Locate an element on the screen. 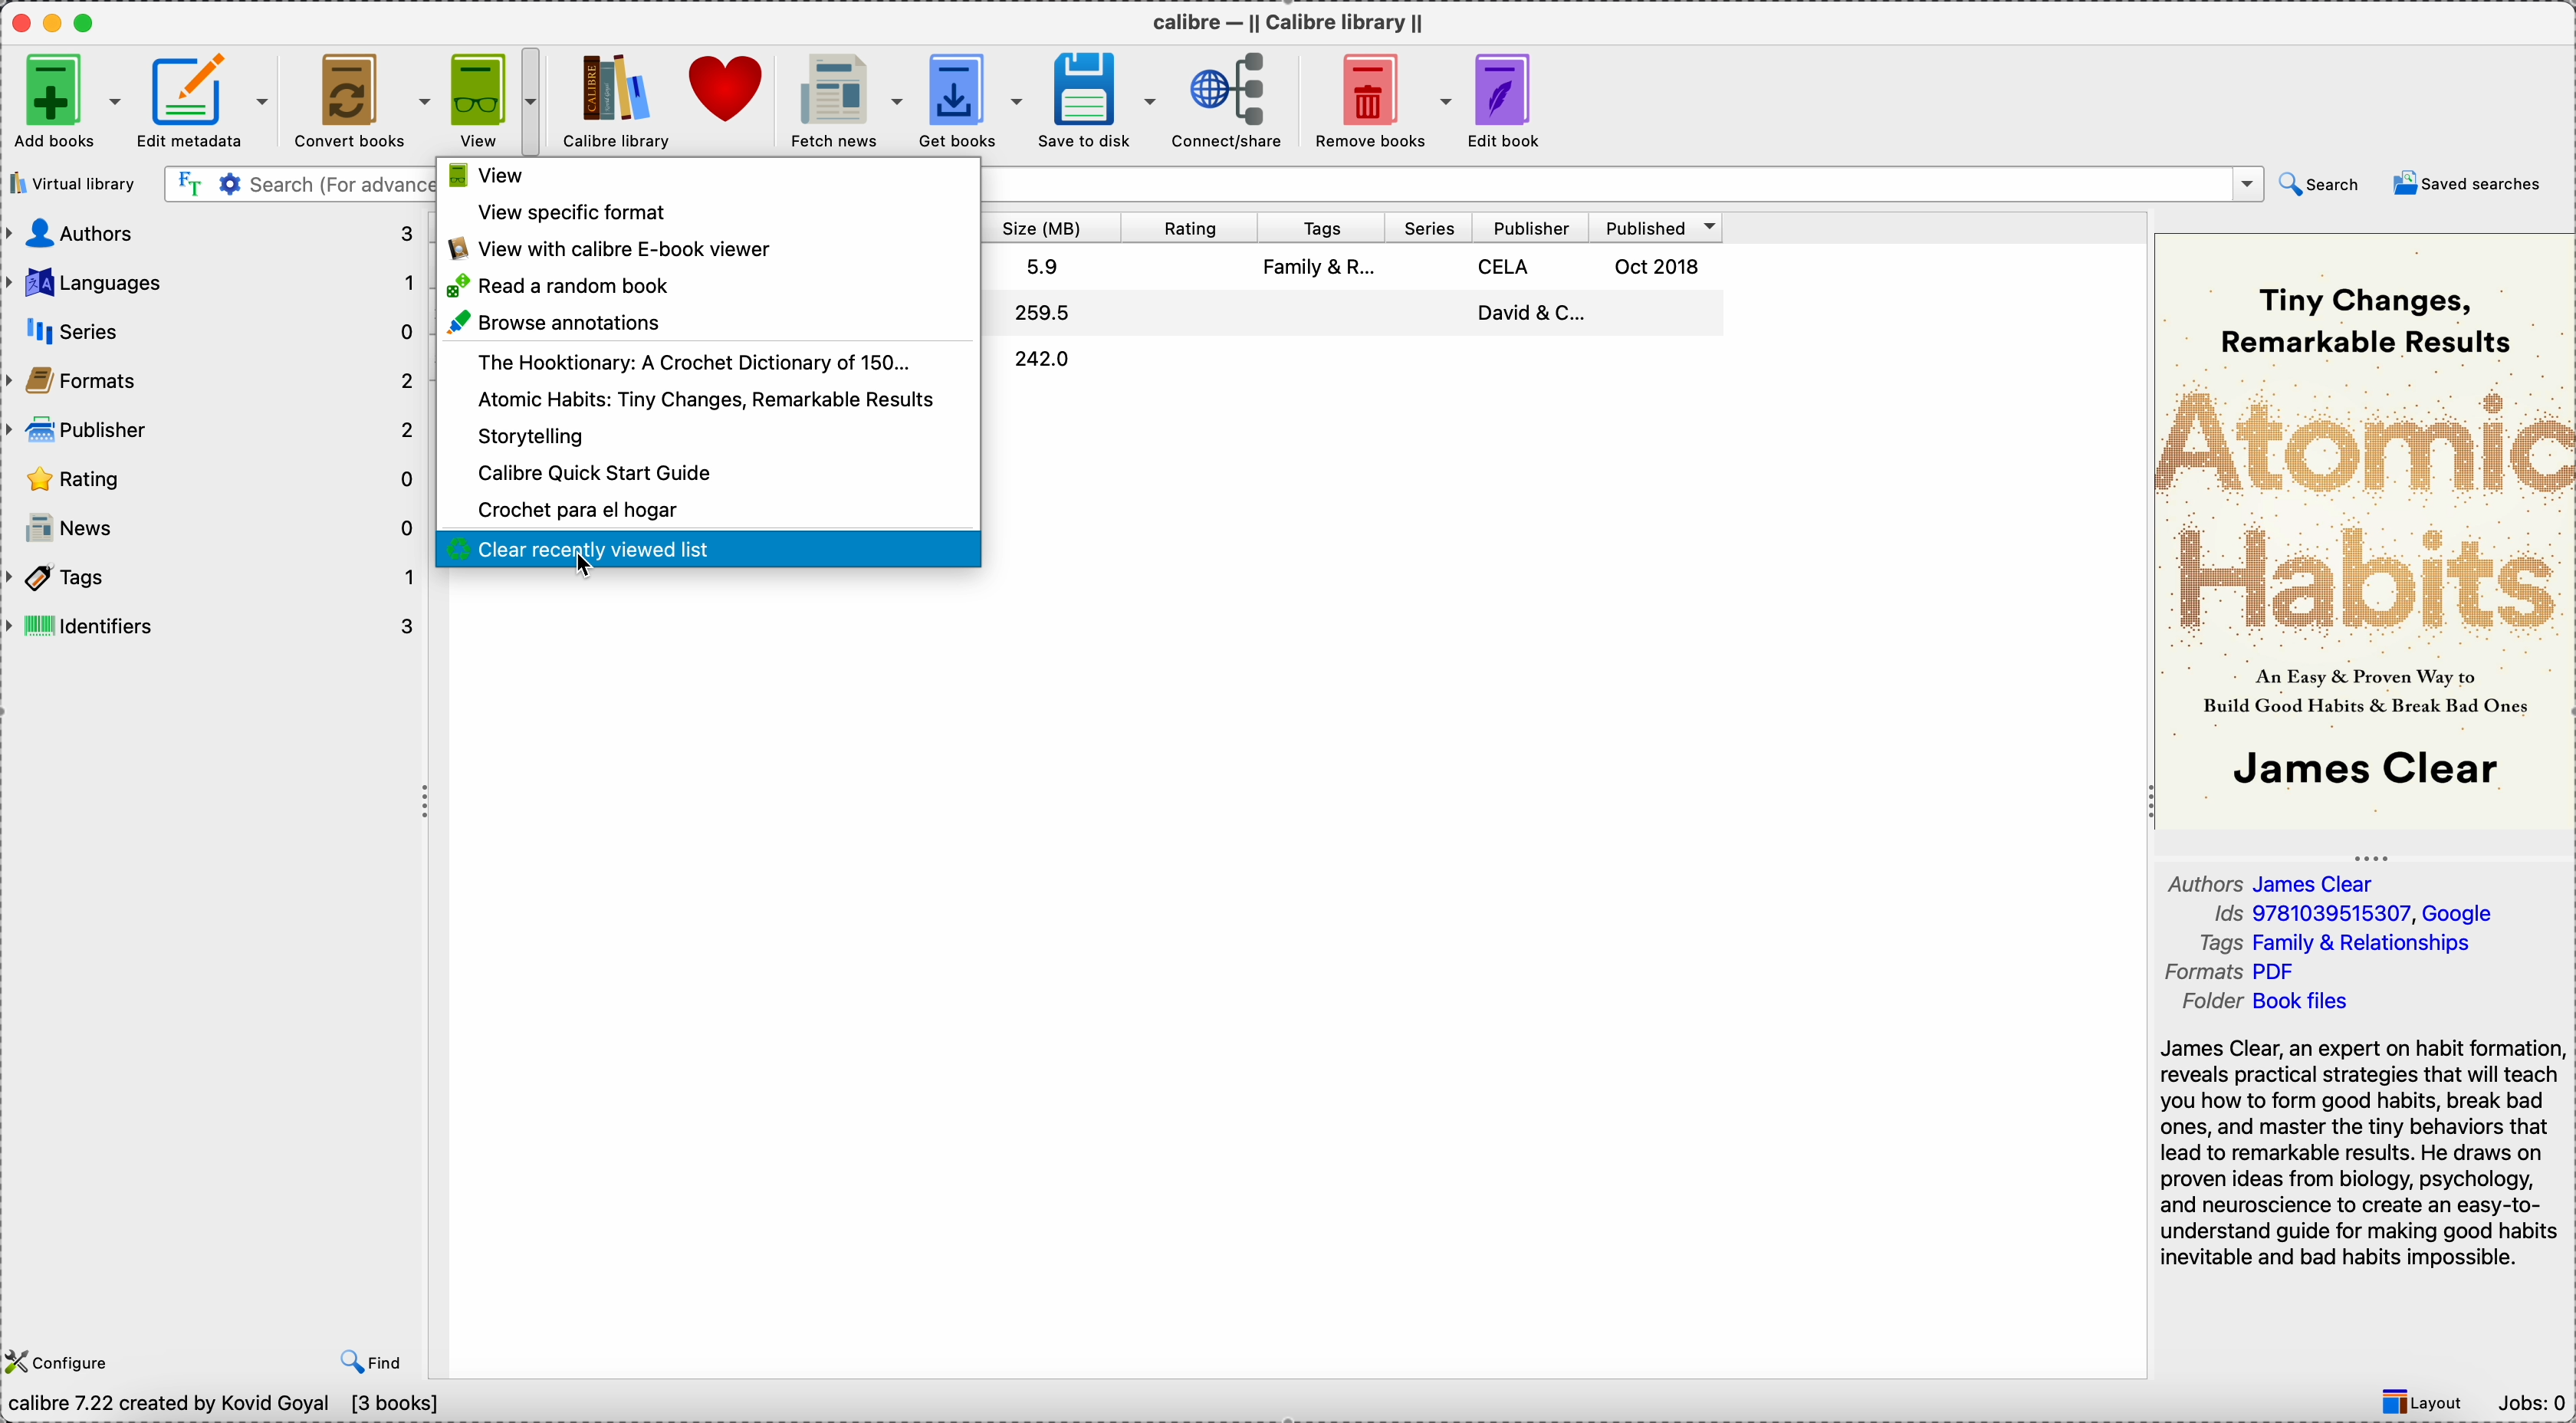  size is located at coordinates (1053, 226).